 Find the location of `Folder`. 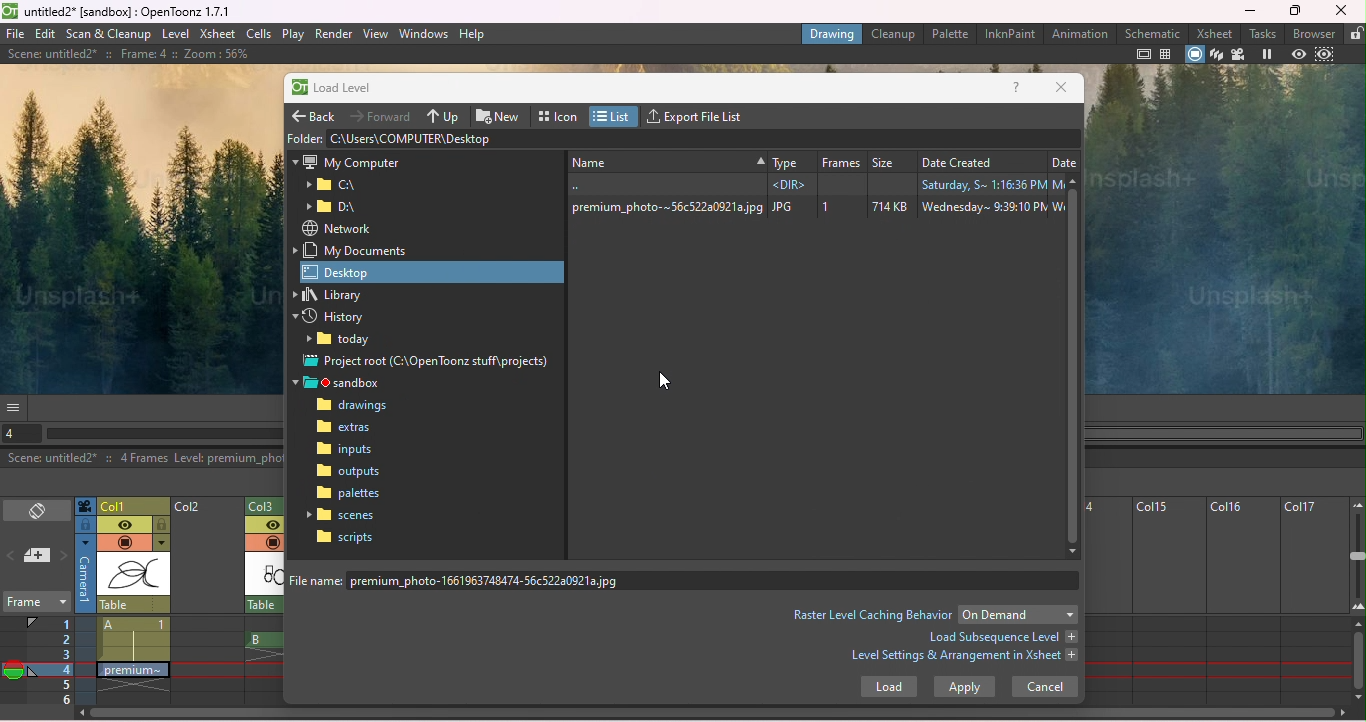

Folder is located at coordinates (344, 341).